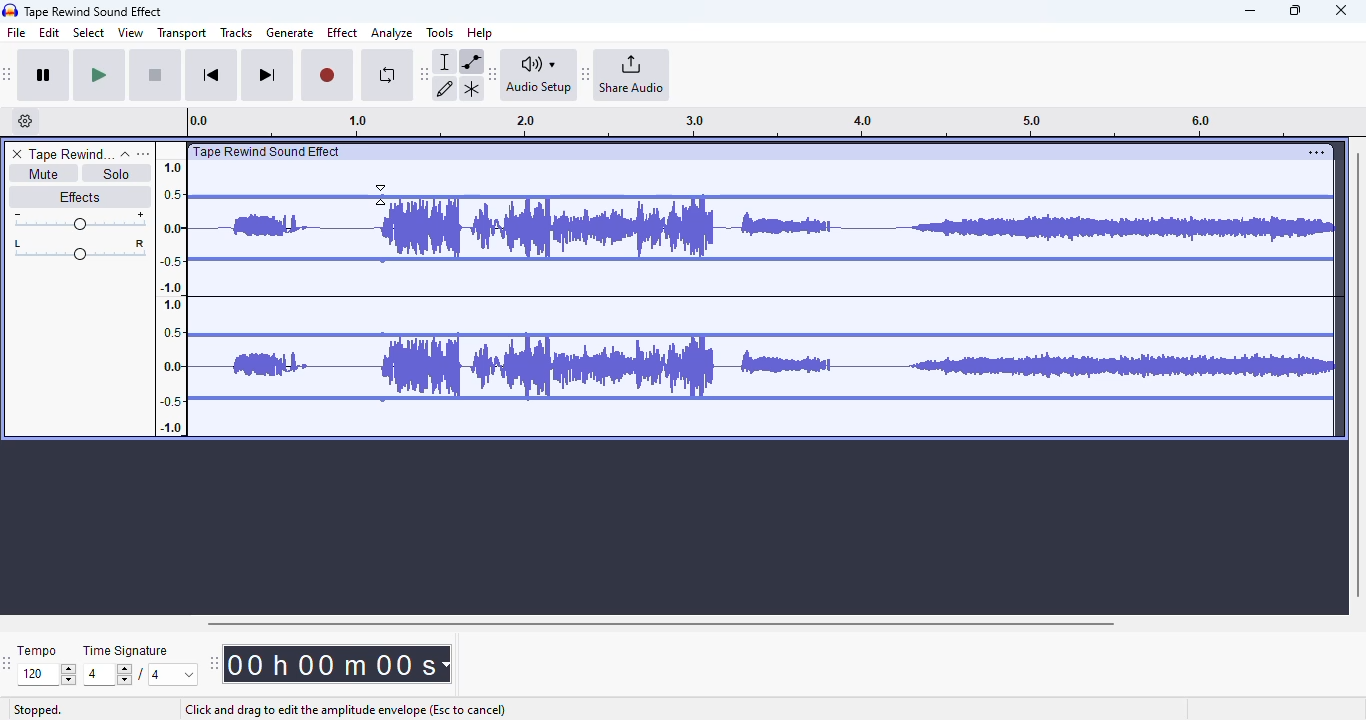 This screenshot has width=1366, height=720. Describe the element at coordinates (471, 89) in the screenshot. I see `multi-tool` at that location.